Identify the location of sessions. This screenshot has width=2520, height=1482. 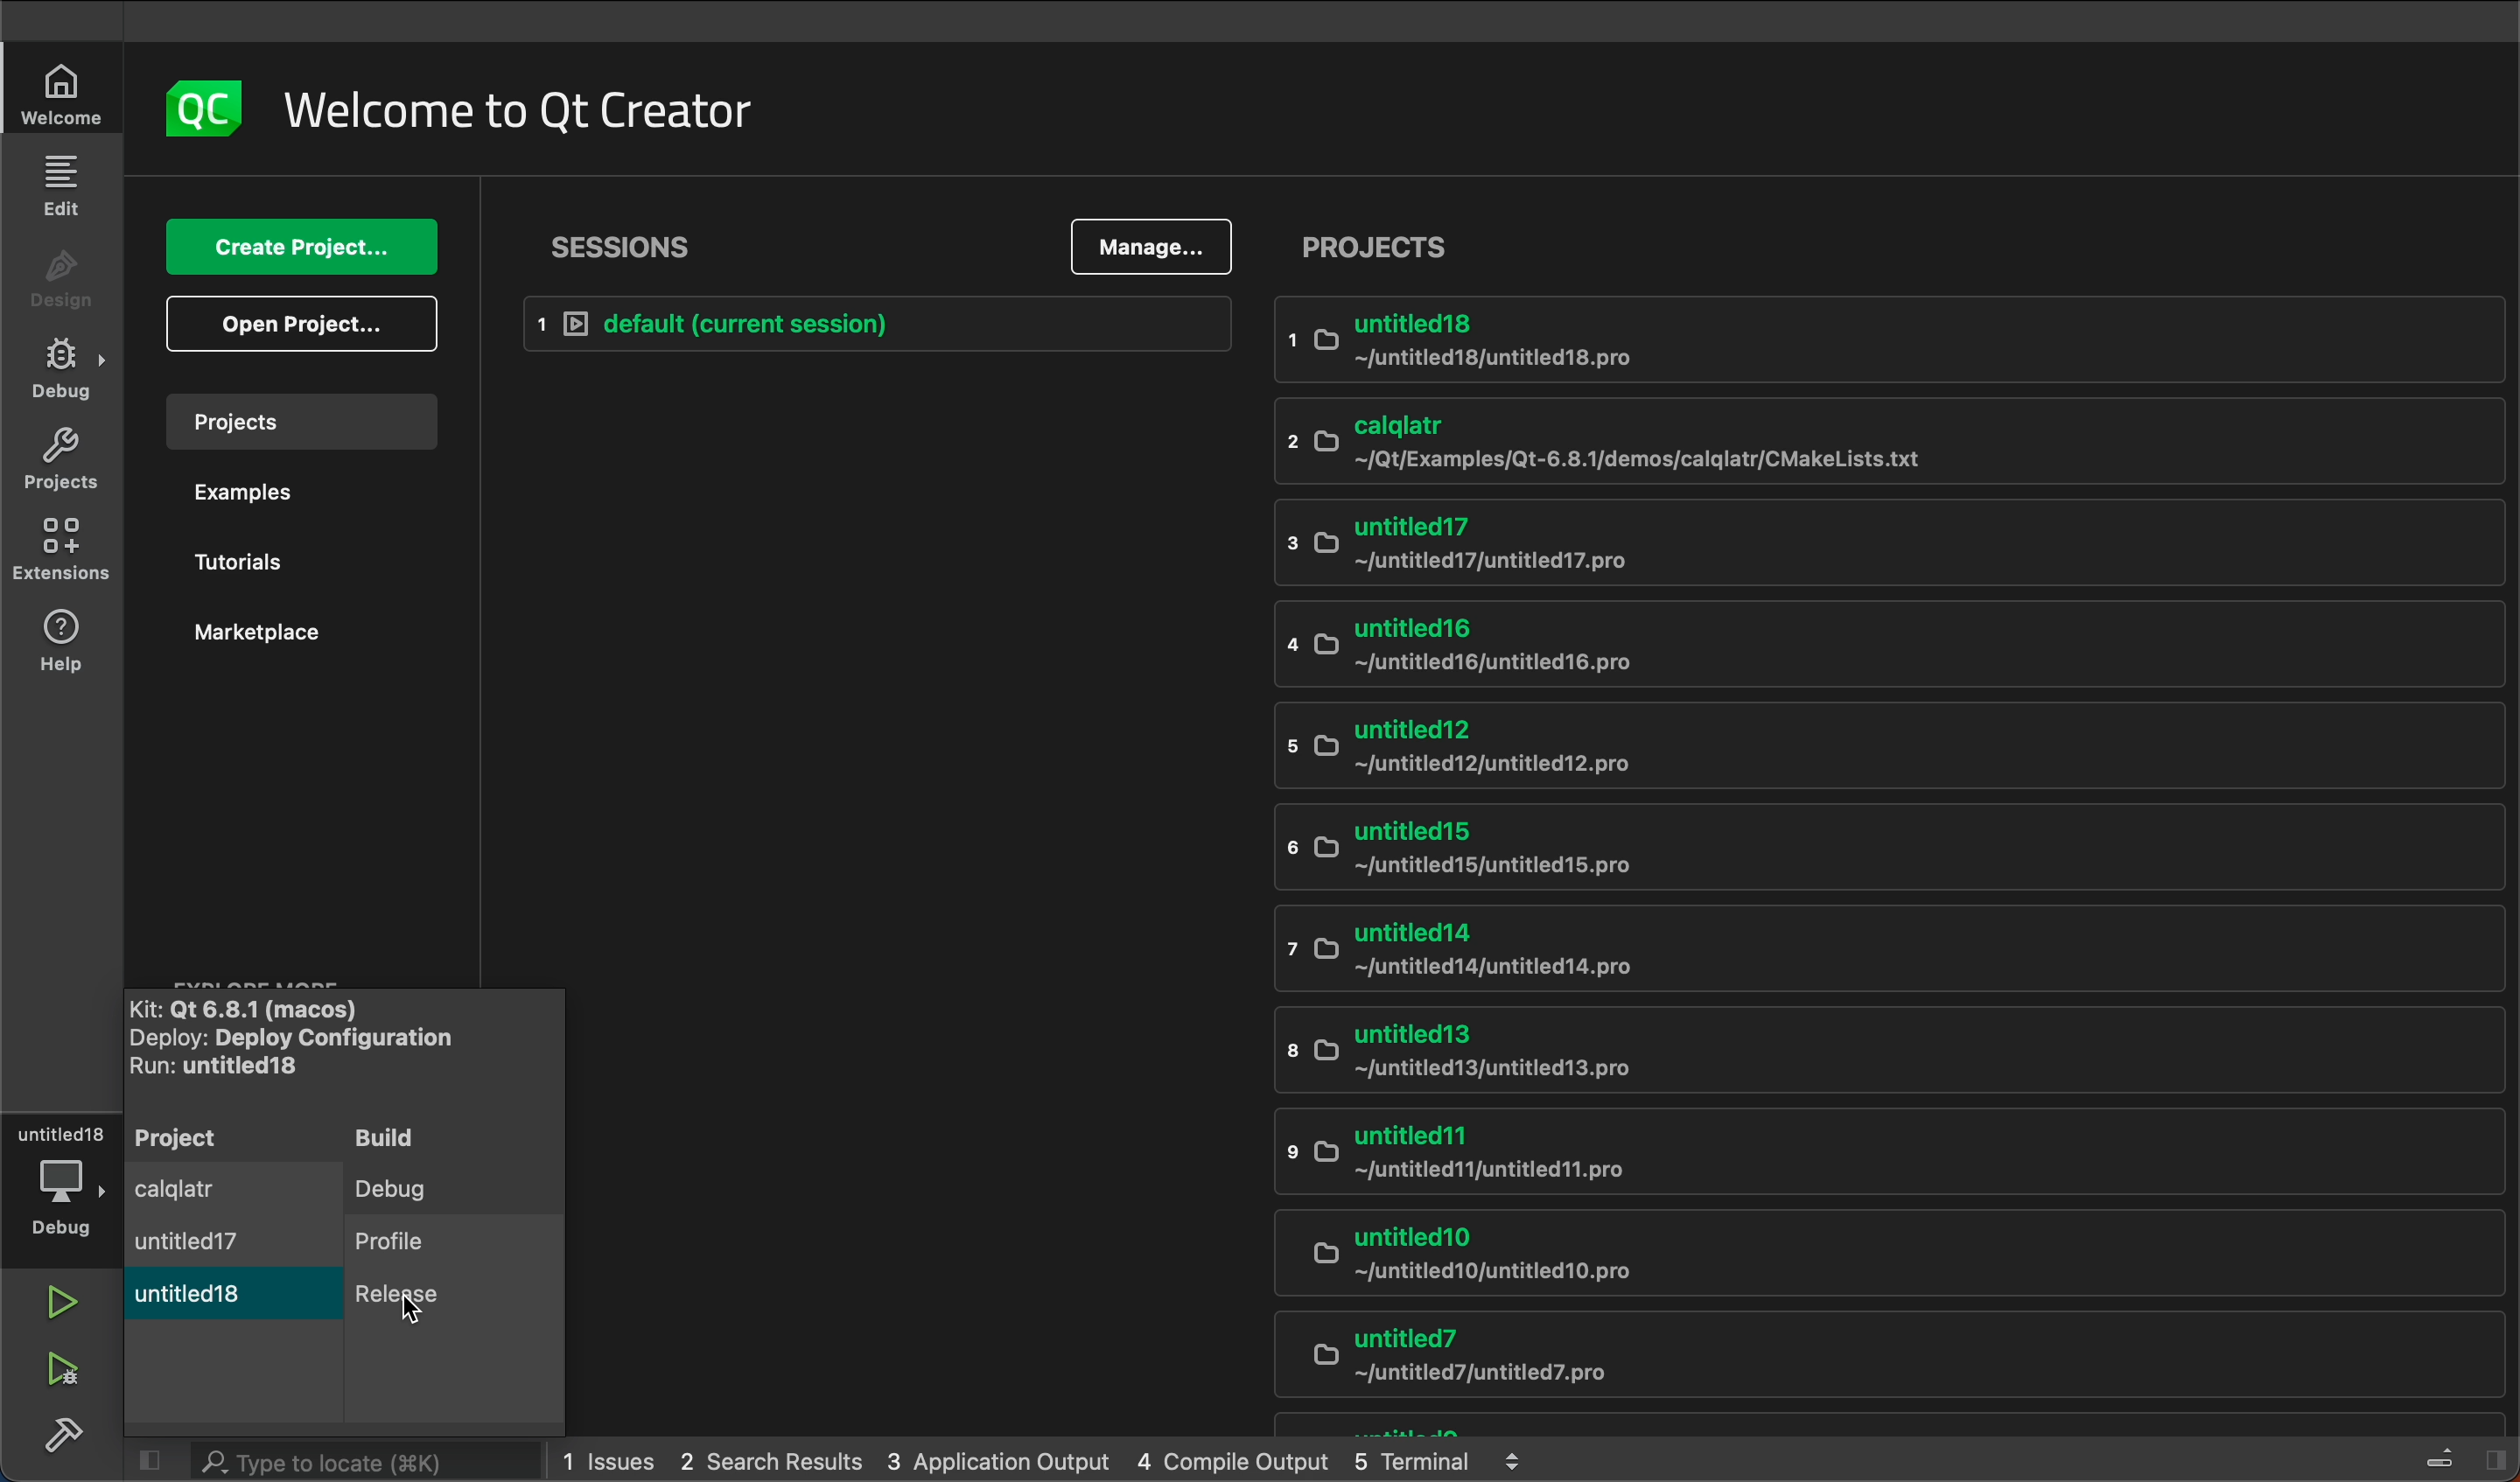
(626, 244).